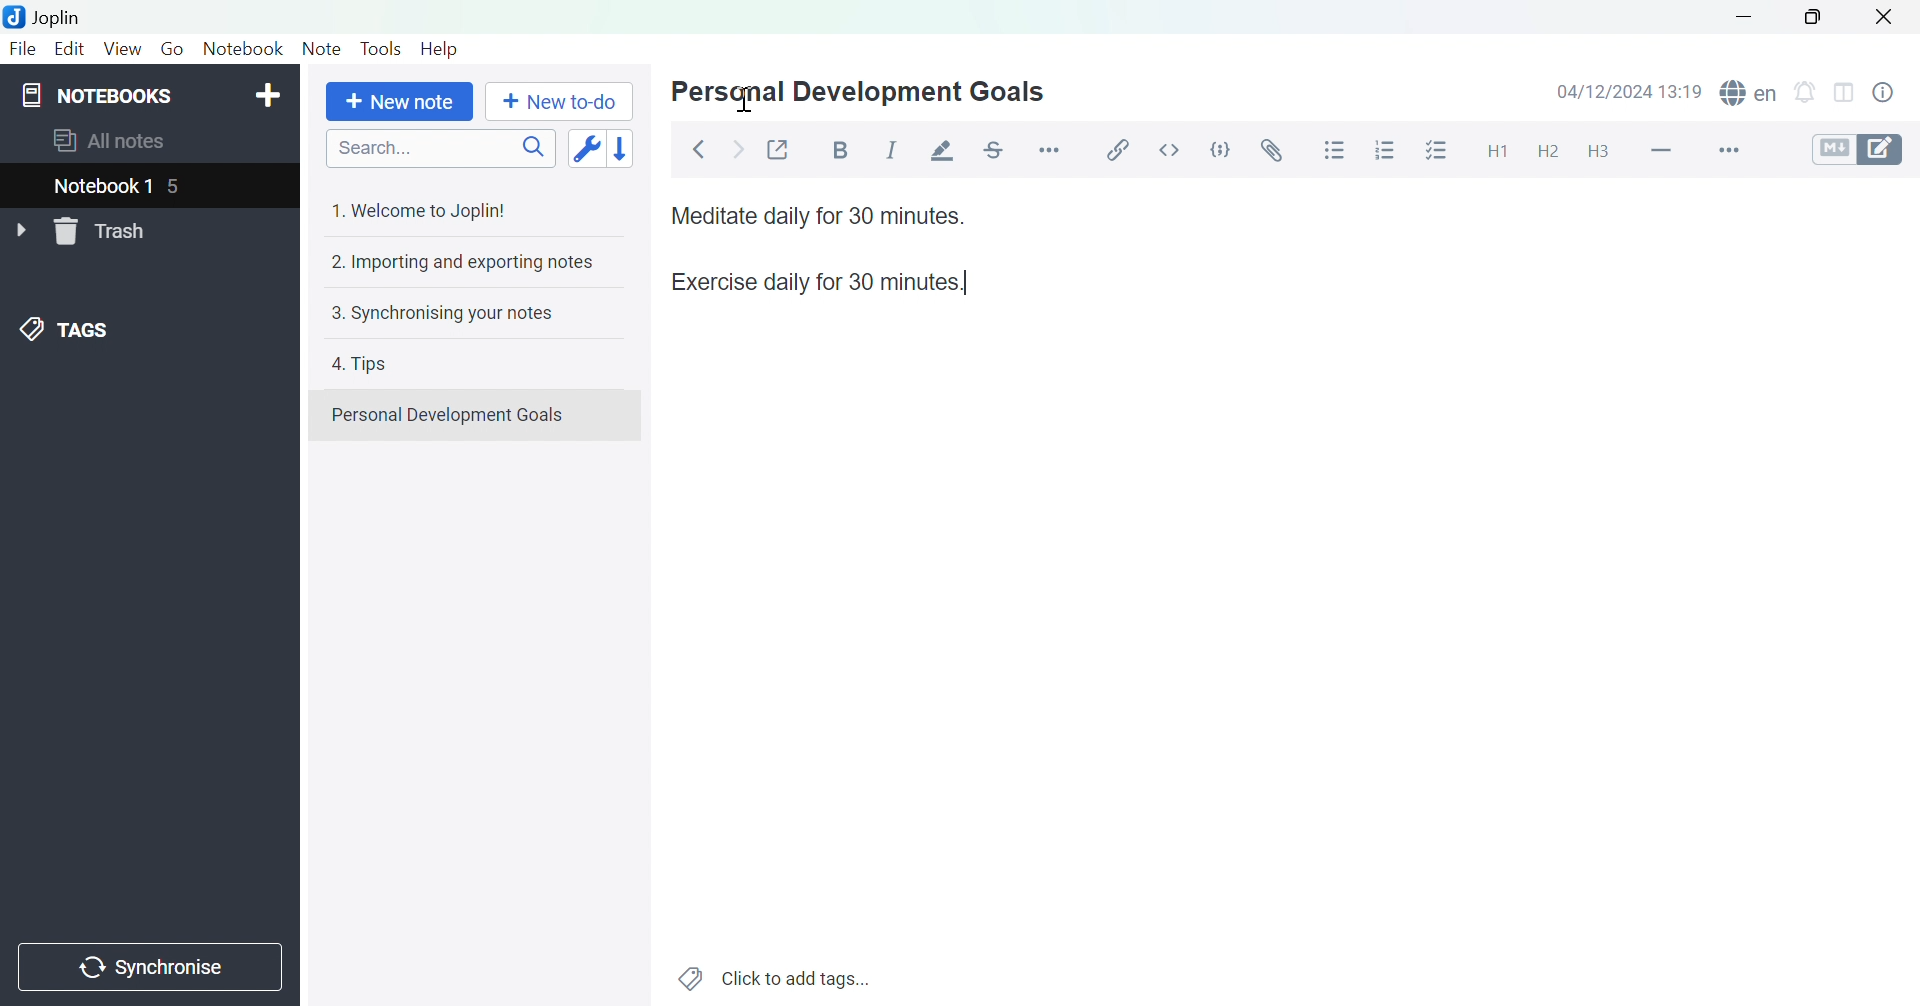 Image resolution: width=1920 pixels, height=1006 pixels. Describe the element at coordinates (1844, 96) in the screenshot. I see `Toggle editor layout` at that location.